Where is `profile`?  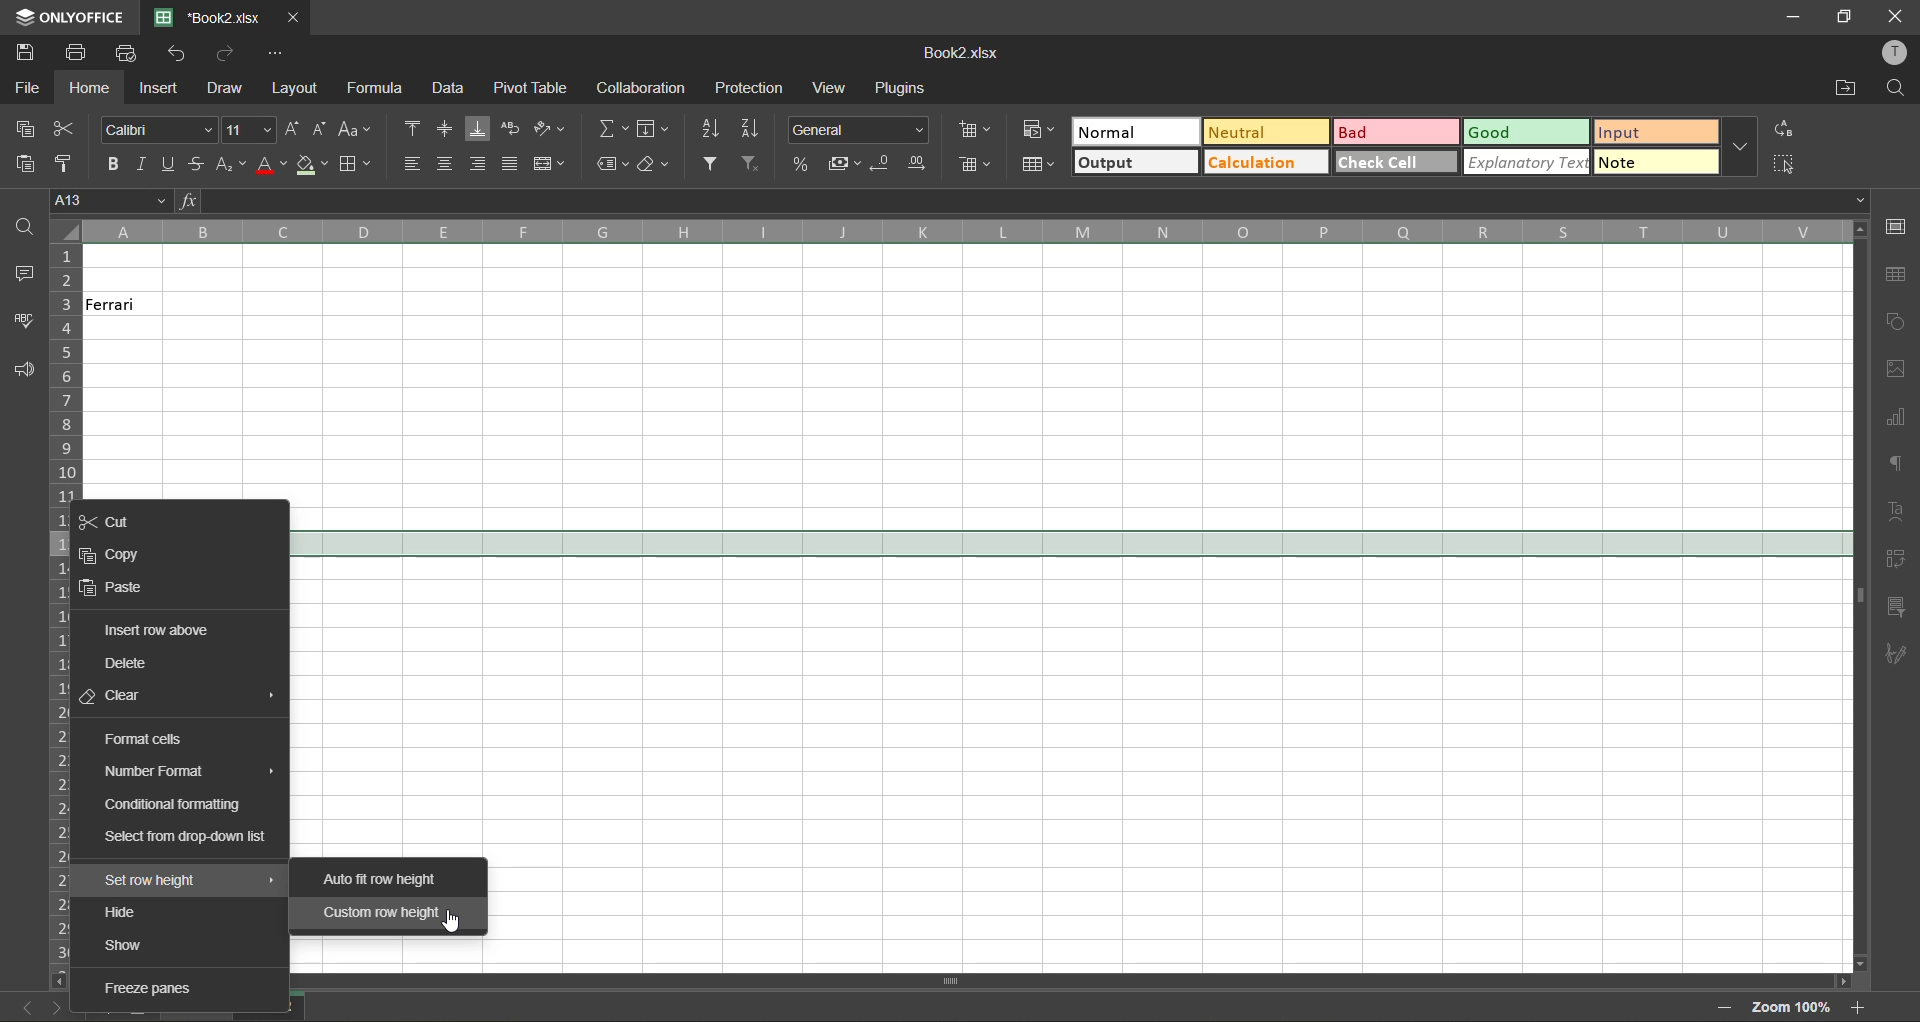
profile is located at coordinates (1892, 53).